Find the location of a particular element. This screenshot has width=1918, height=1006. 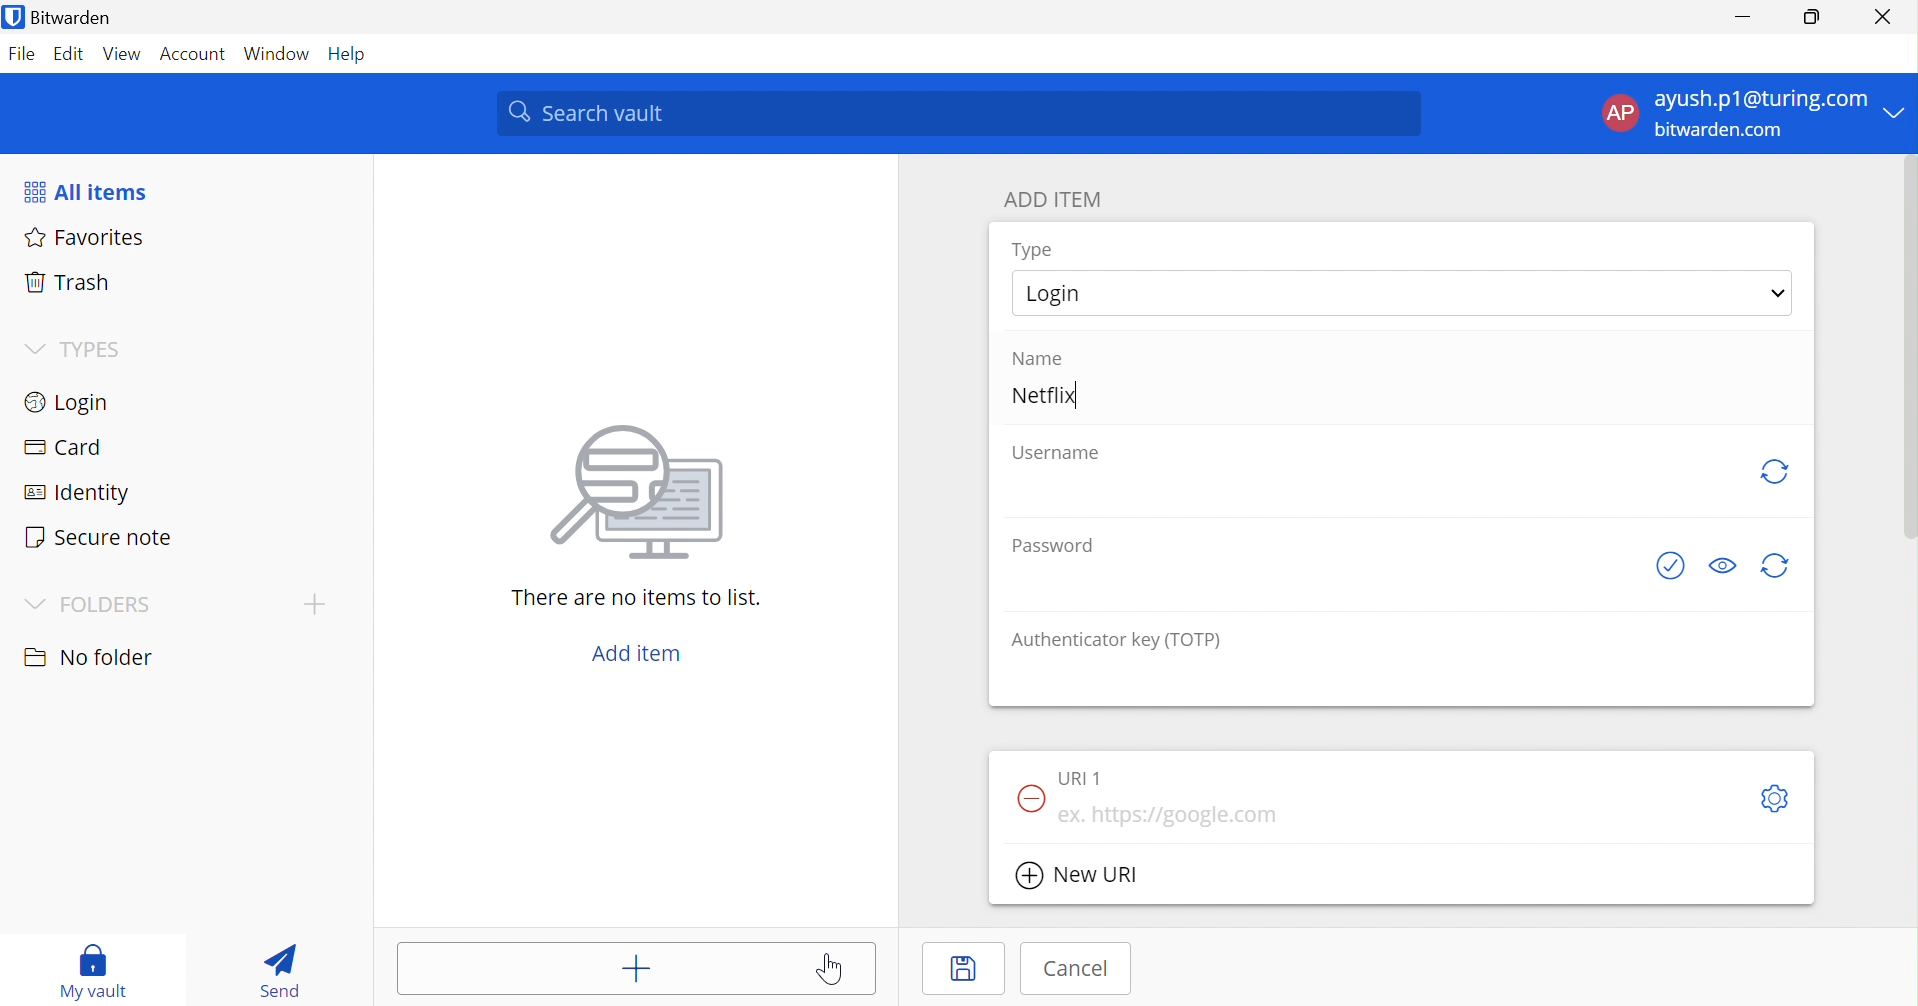

Favorites is located at coordinates (85, 237).